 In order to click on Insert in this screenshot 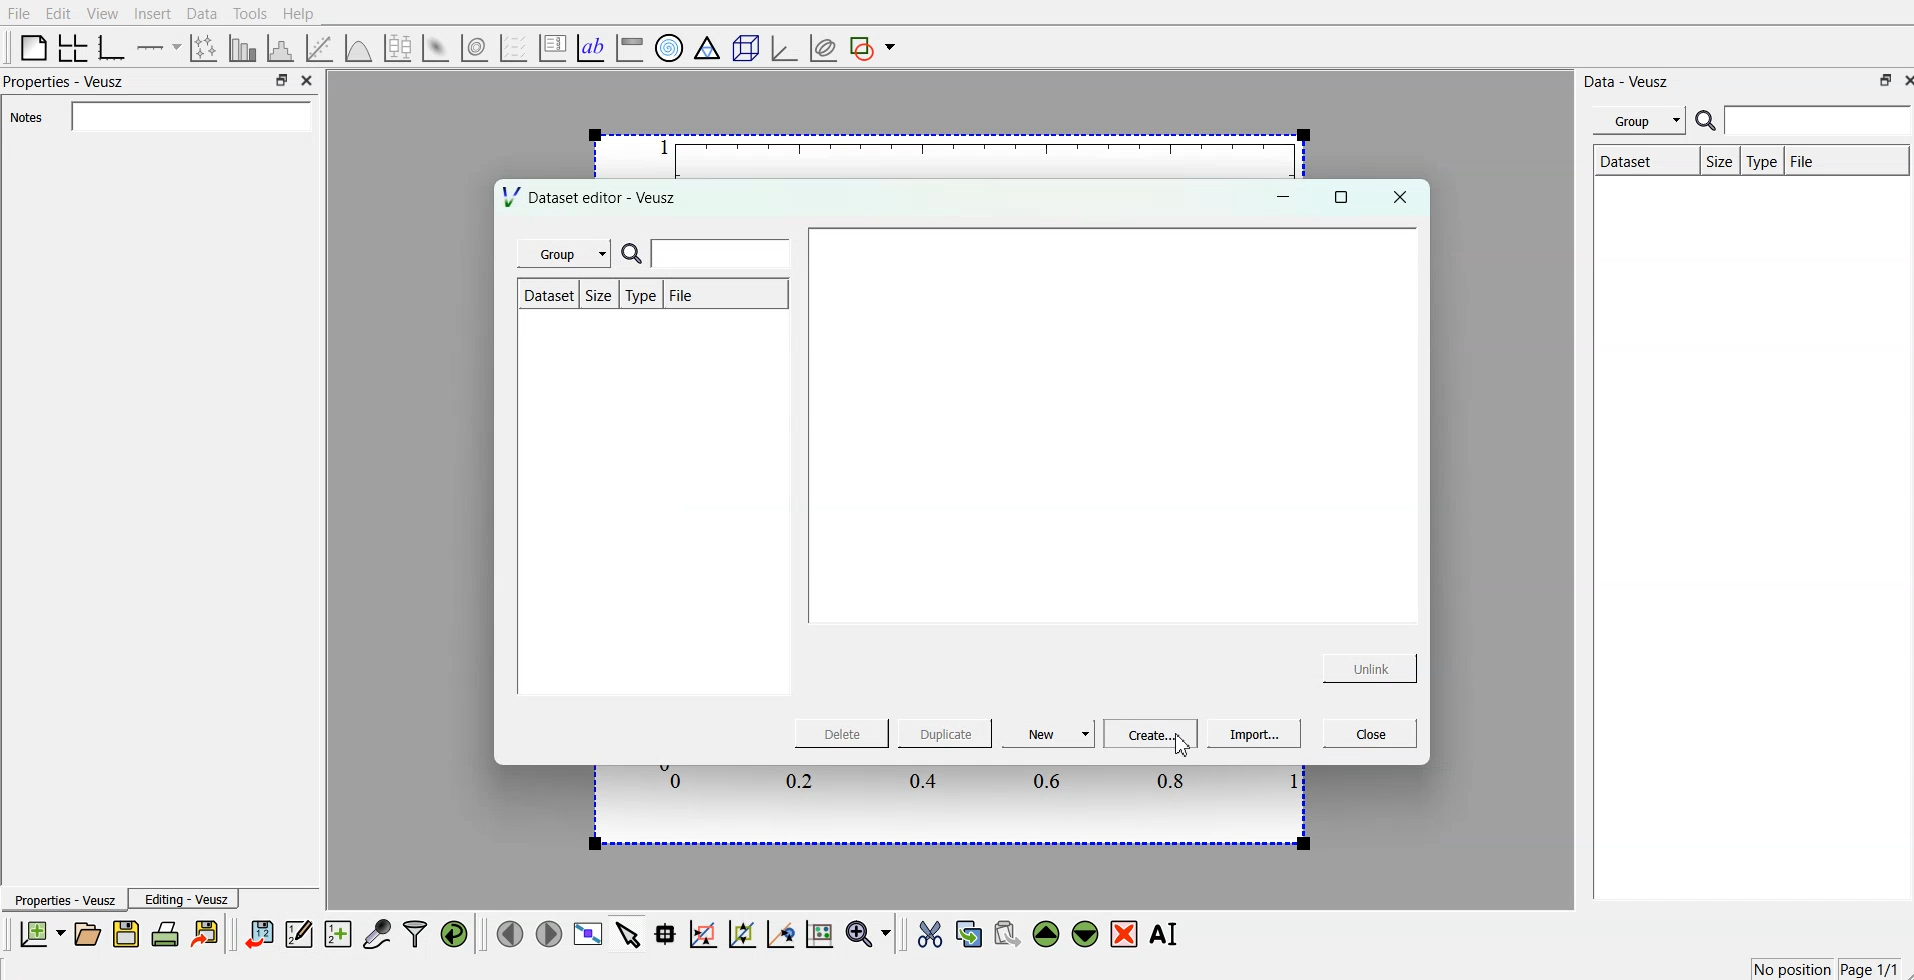, I will do `click(153, 13)`.